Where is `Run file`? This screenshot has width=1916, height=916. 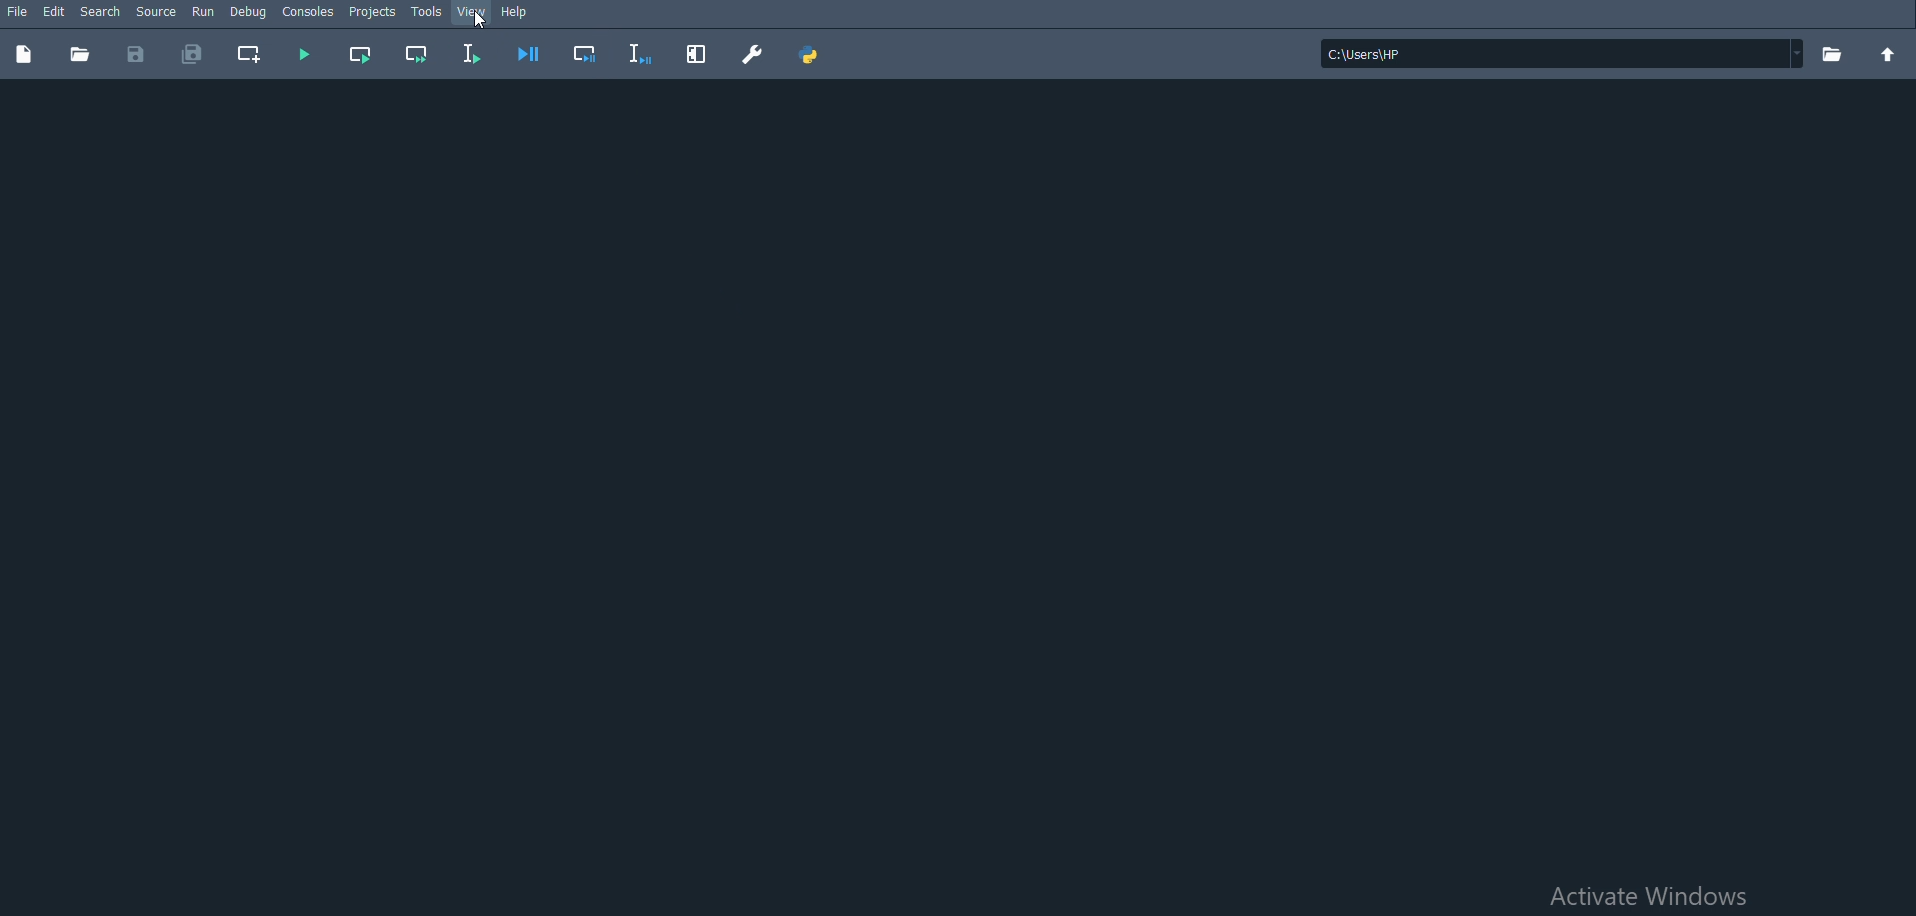 Run file is located at coordinates (304, 54).